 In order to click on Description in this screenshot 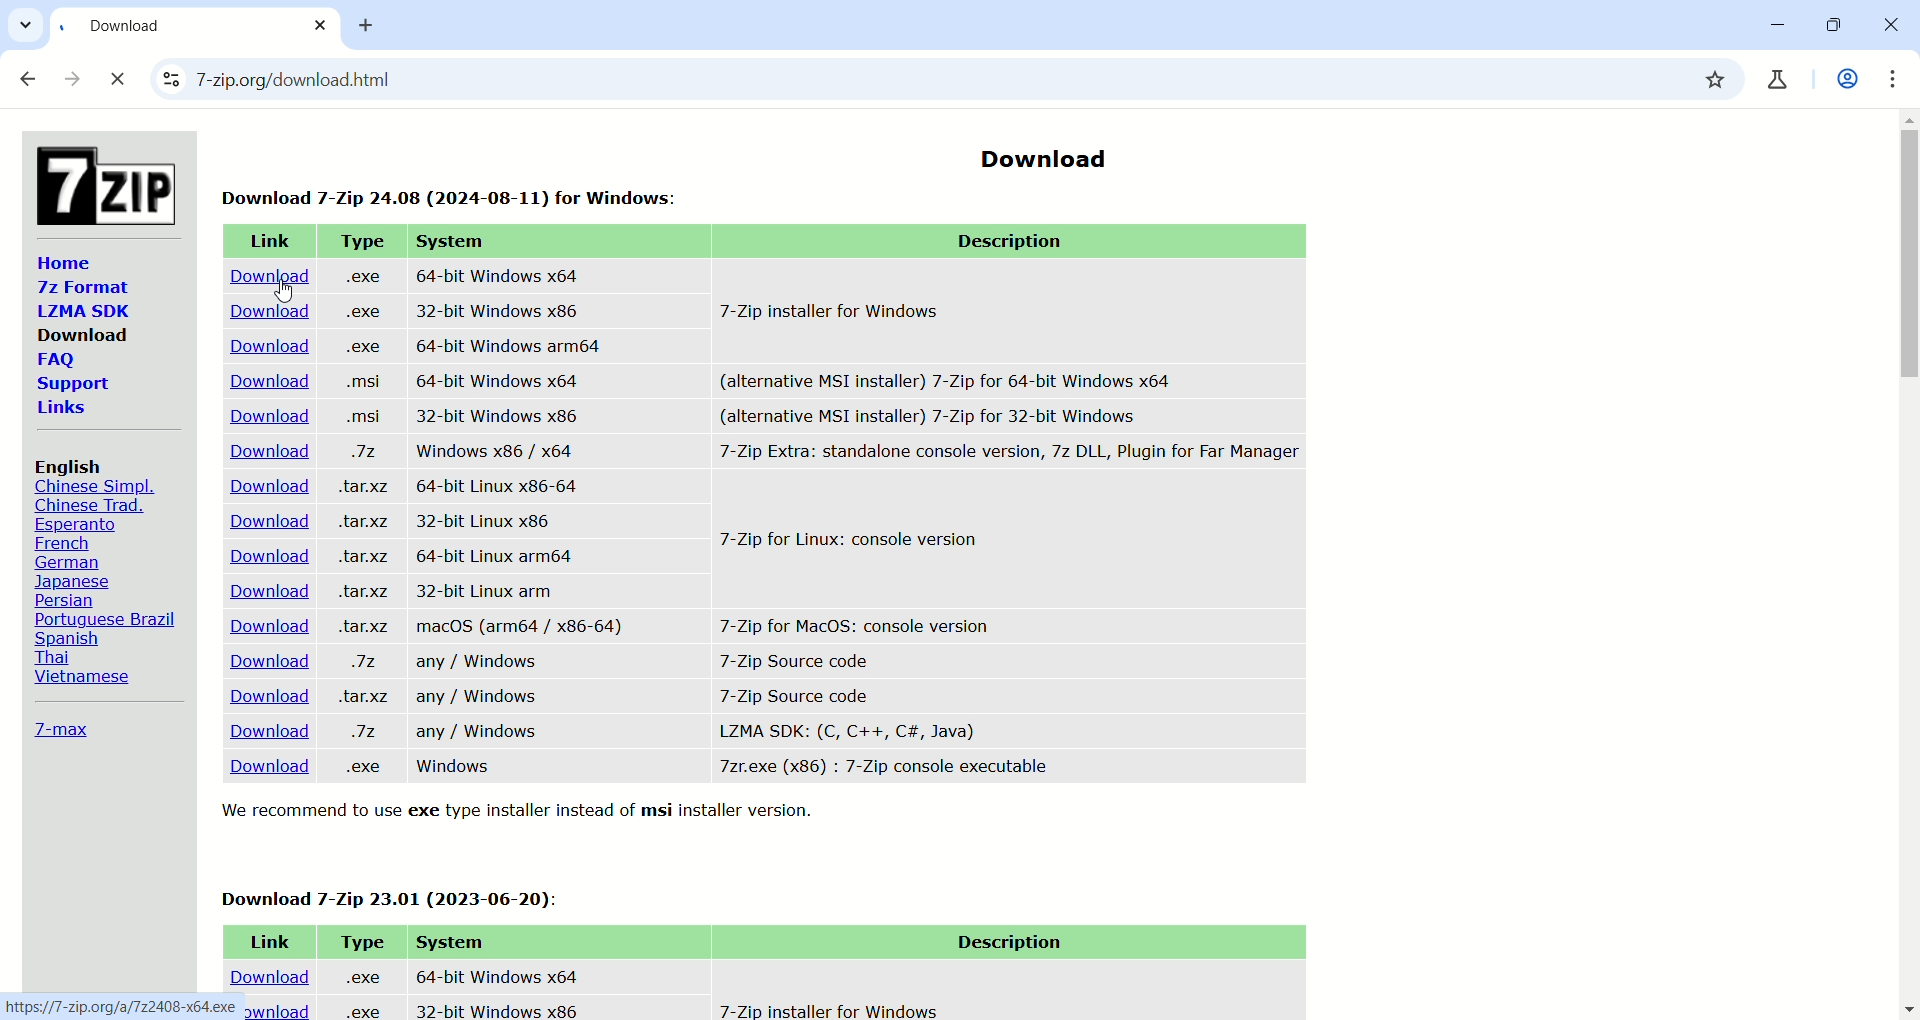, I will do `click(1004, 943)`.